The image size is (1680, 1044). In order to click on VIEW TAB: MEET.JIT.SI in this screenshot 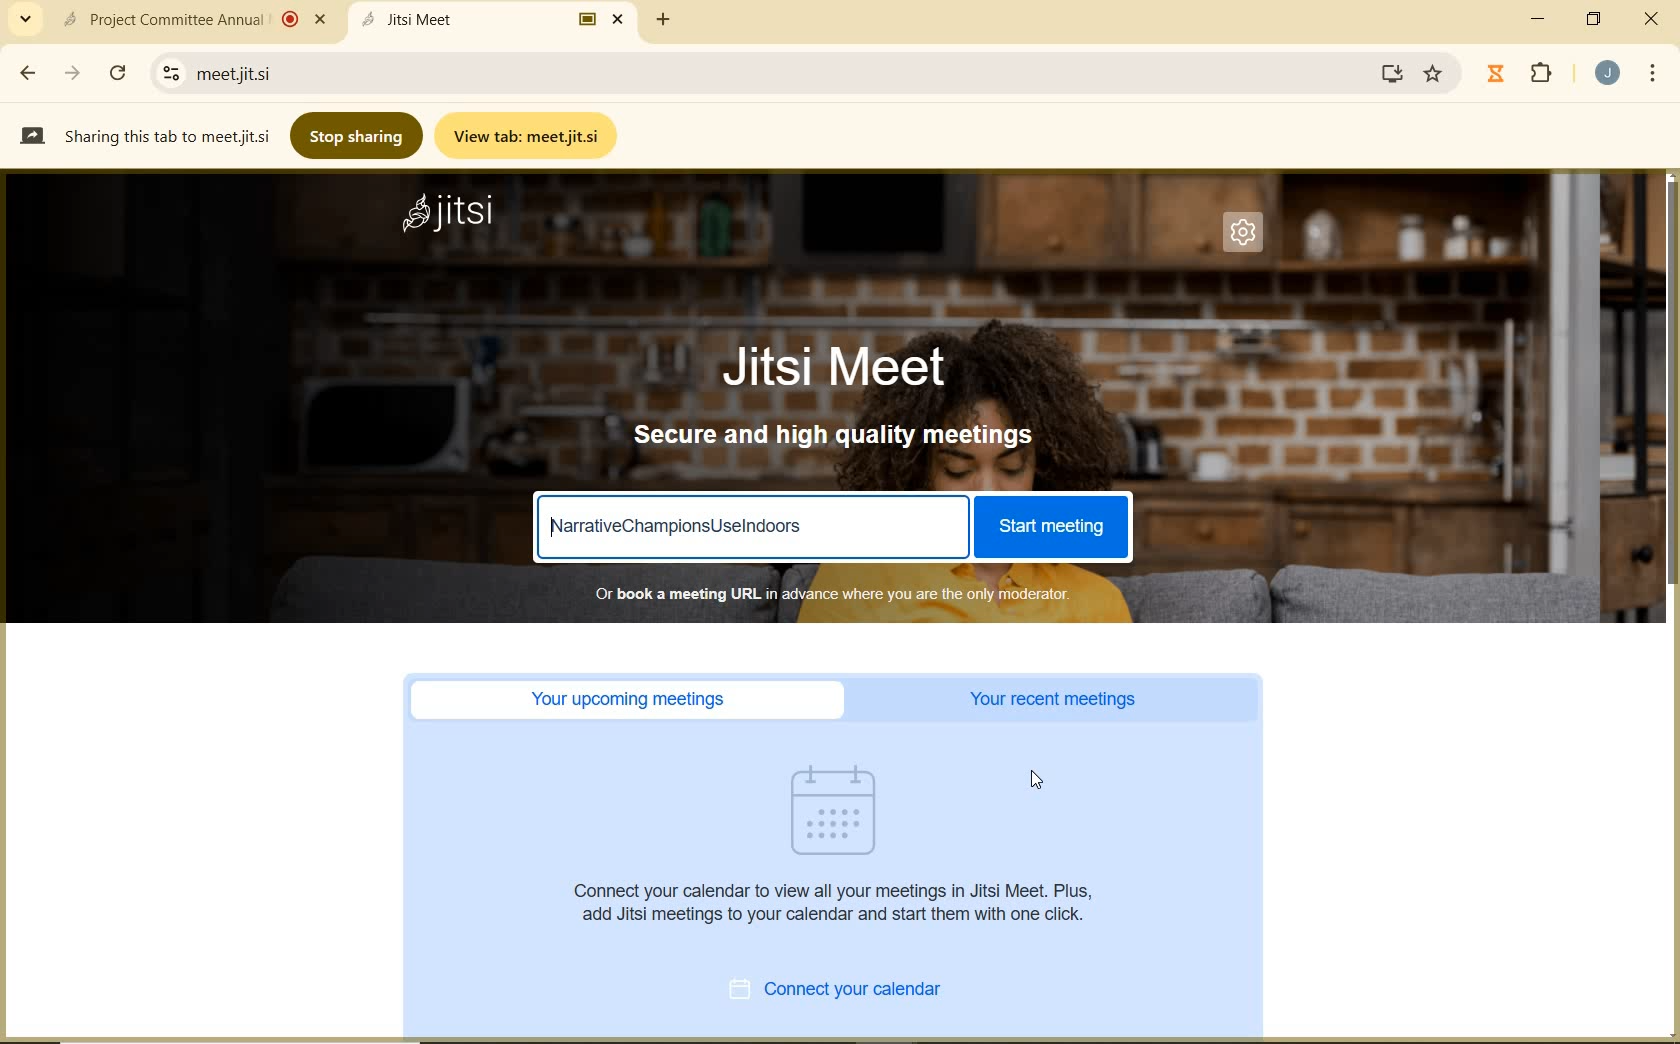, I will do `click(530, 135)`.